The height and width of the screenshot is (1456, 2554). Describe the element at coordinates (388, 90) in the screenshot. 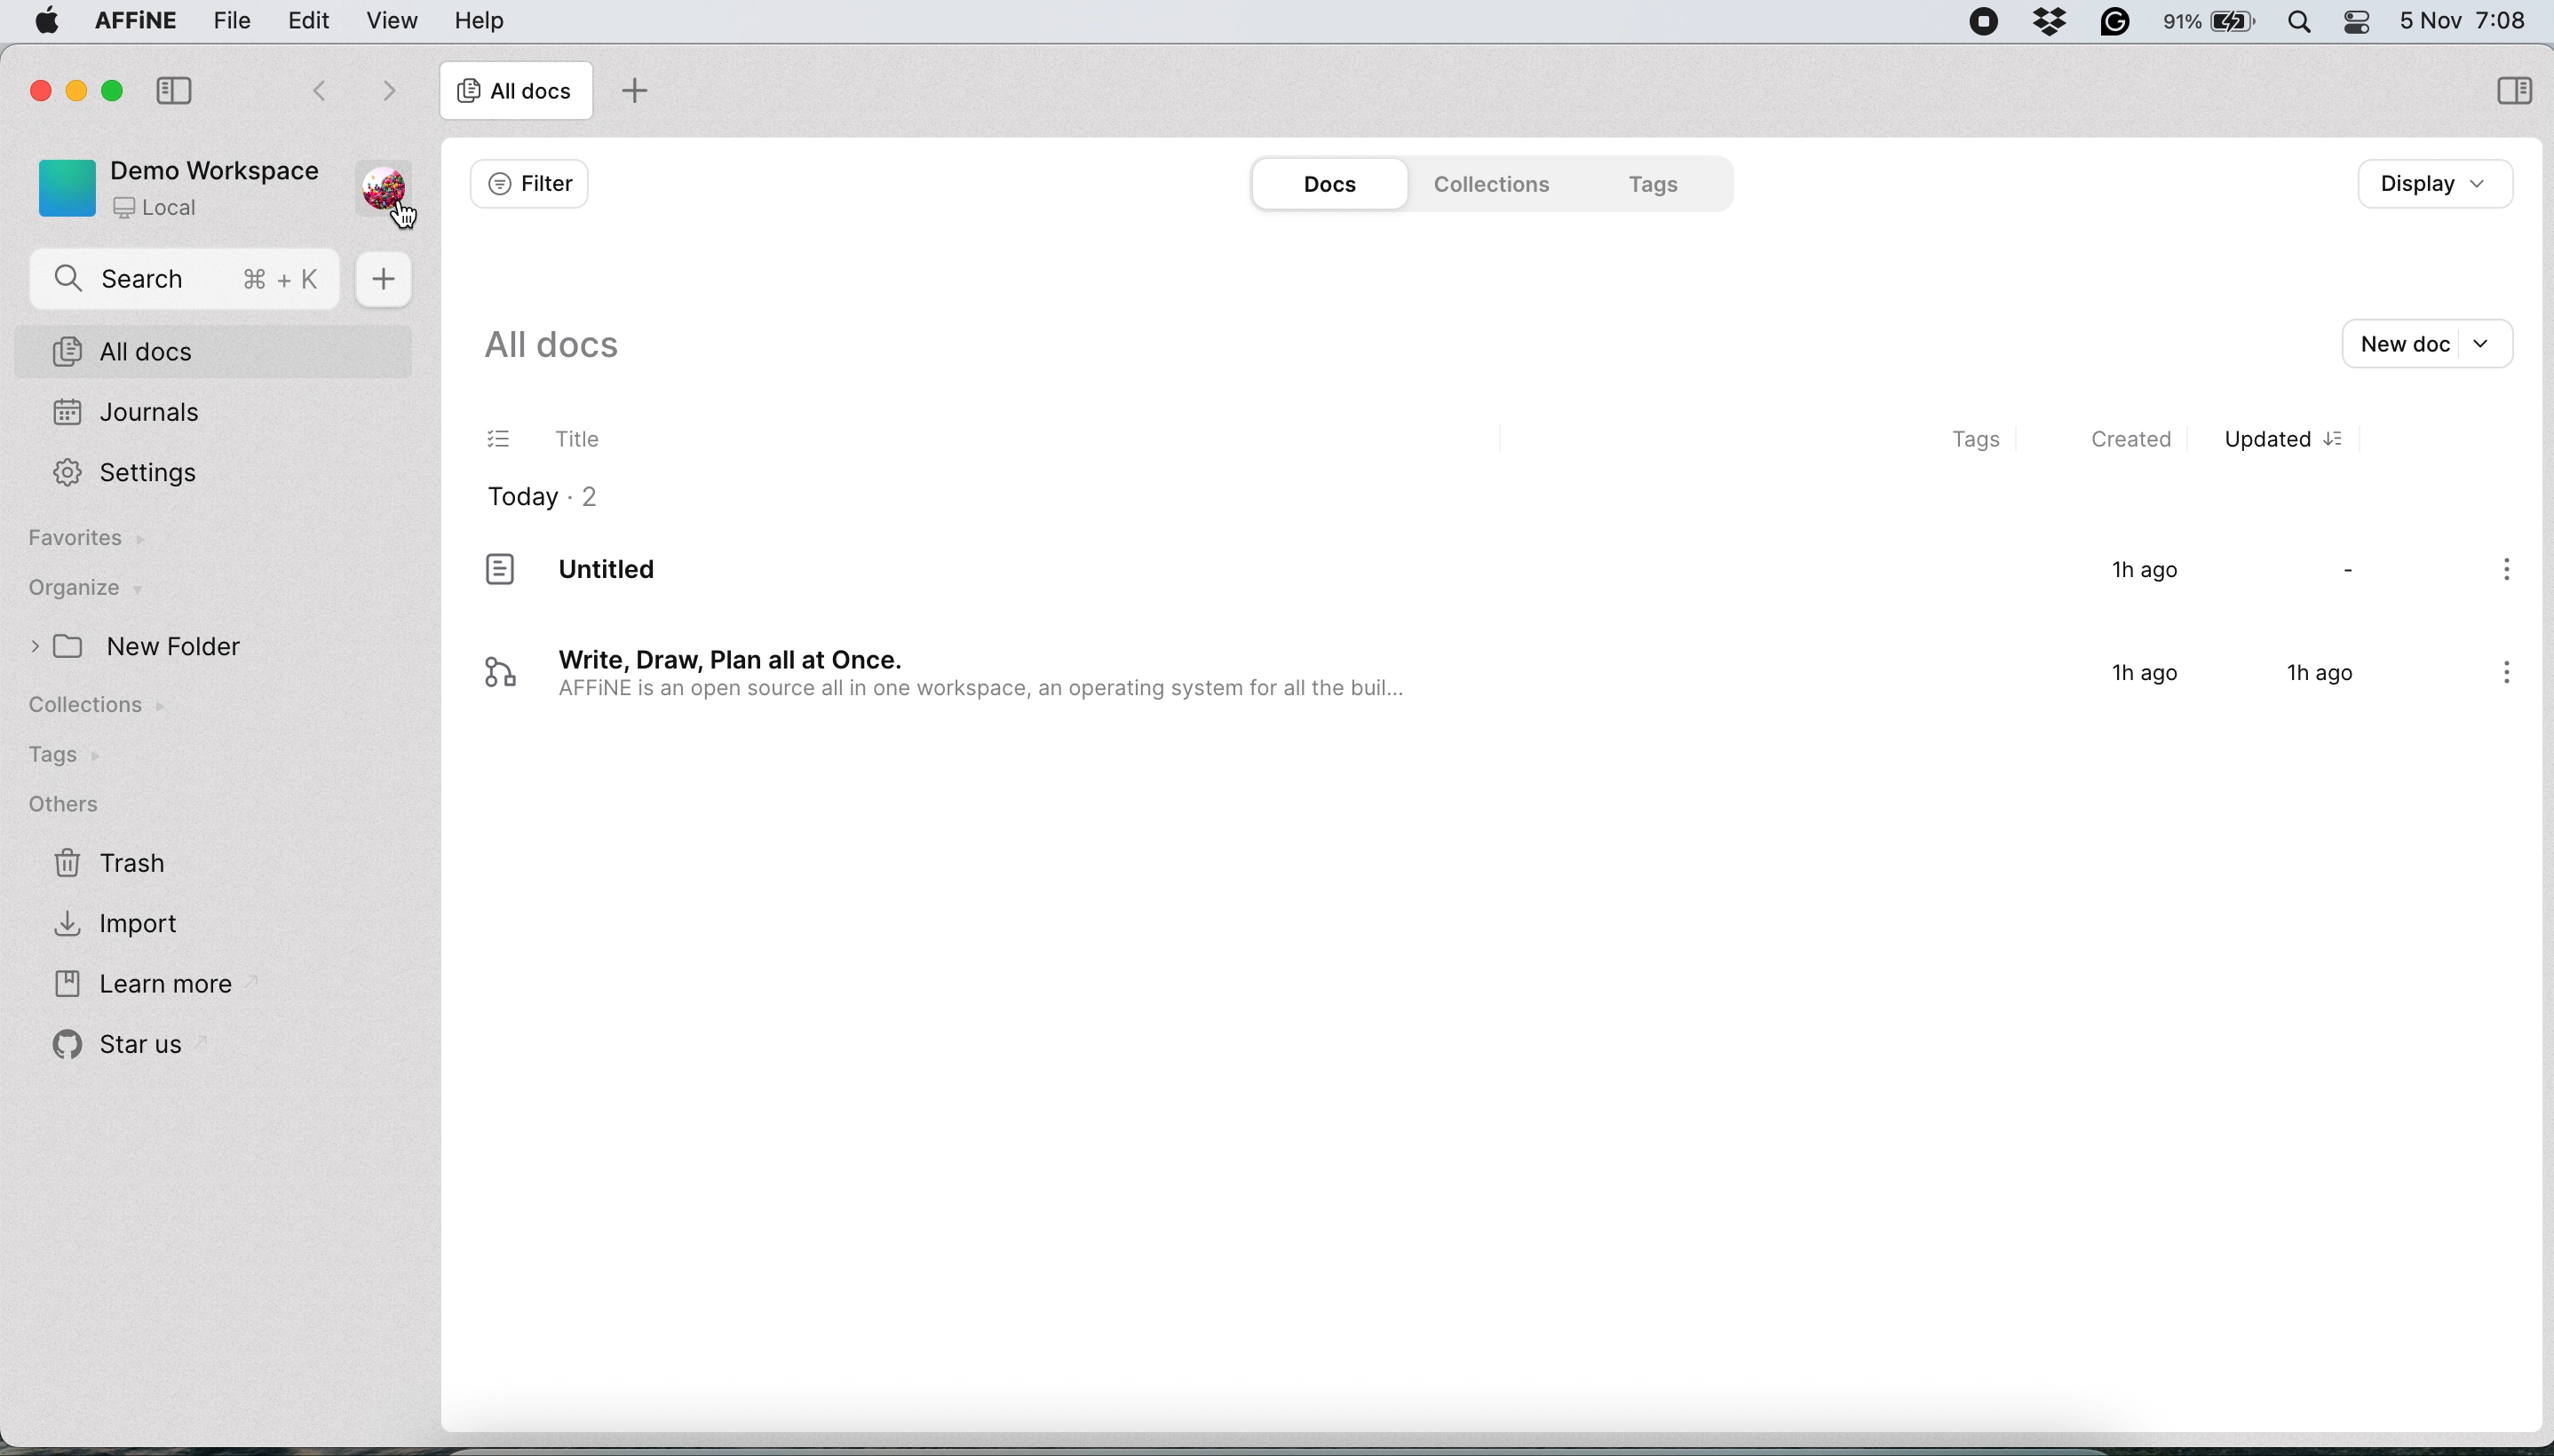

I see `switch between options` at that location.